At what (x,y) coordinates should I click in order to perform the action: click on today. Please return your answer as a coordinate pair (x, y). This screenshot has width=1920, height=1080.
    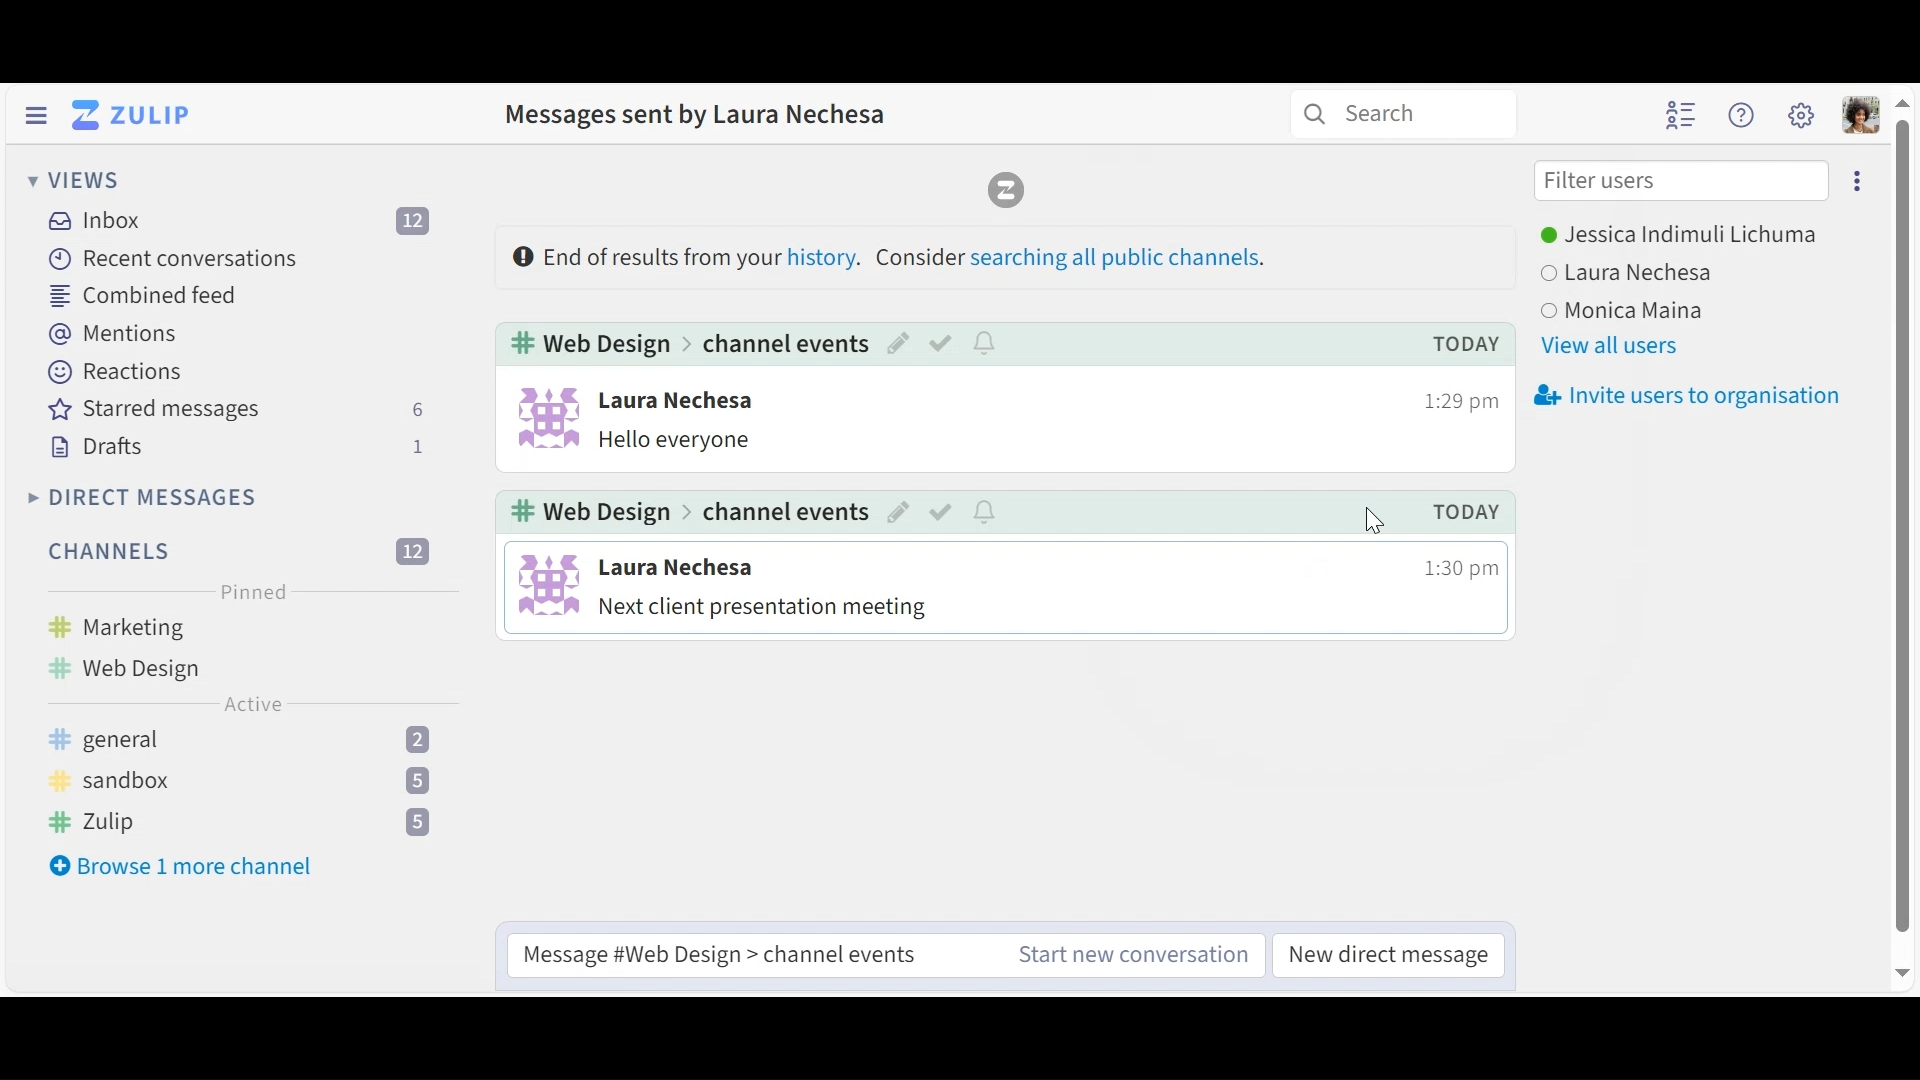
    Looking at the image, I should click on (1467, 512).